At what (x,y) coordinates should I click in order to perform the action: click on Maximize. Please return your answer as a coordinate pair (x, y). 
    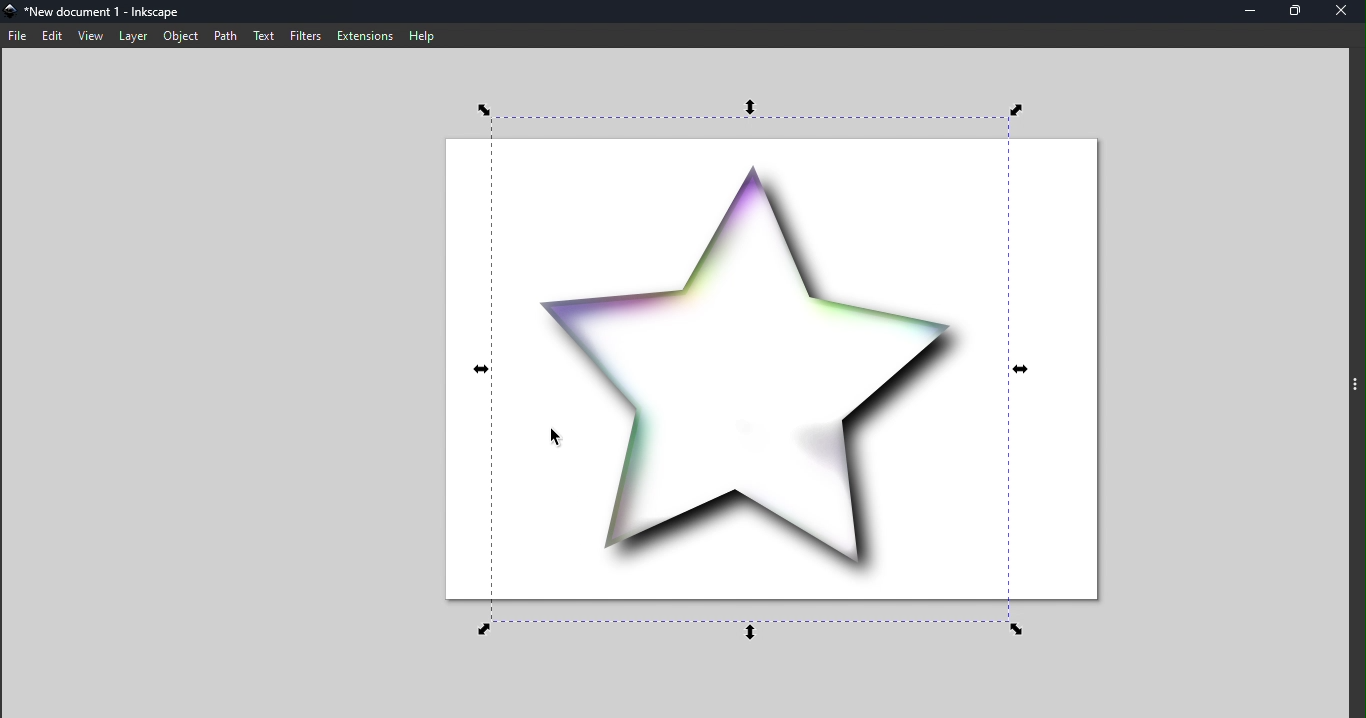
    Looking at the image, I should click on (1293, 12).